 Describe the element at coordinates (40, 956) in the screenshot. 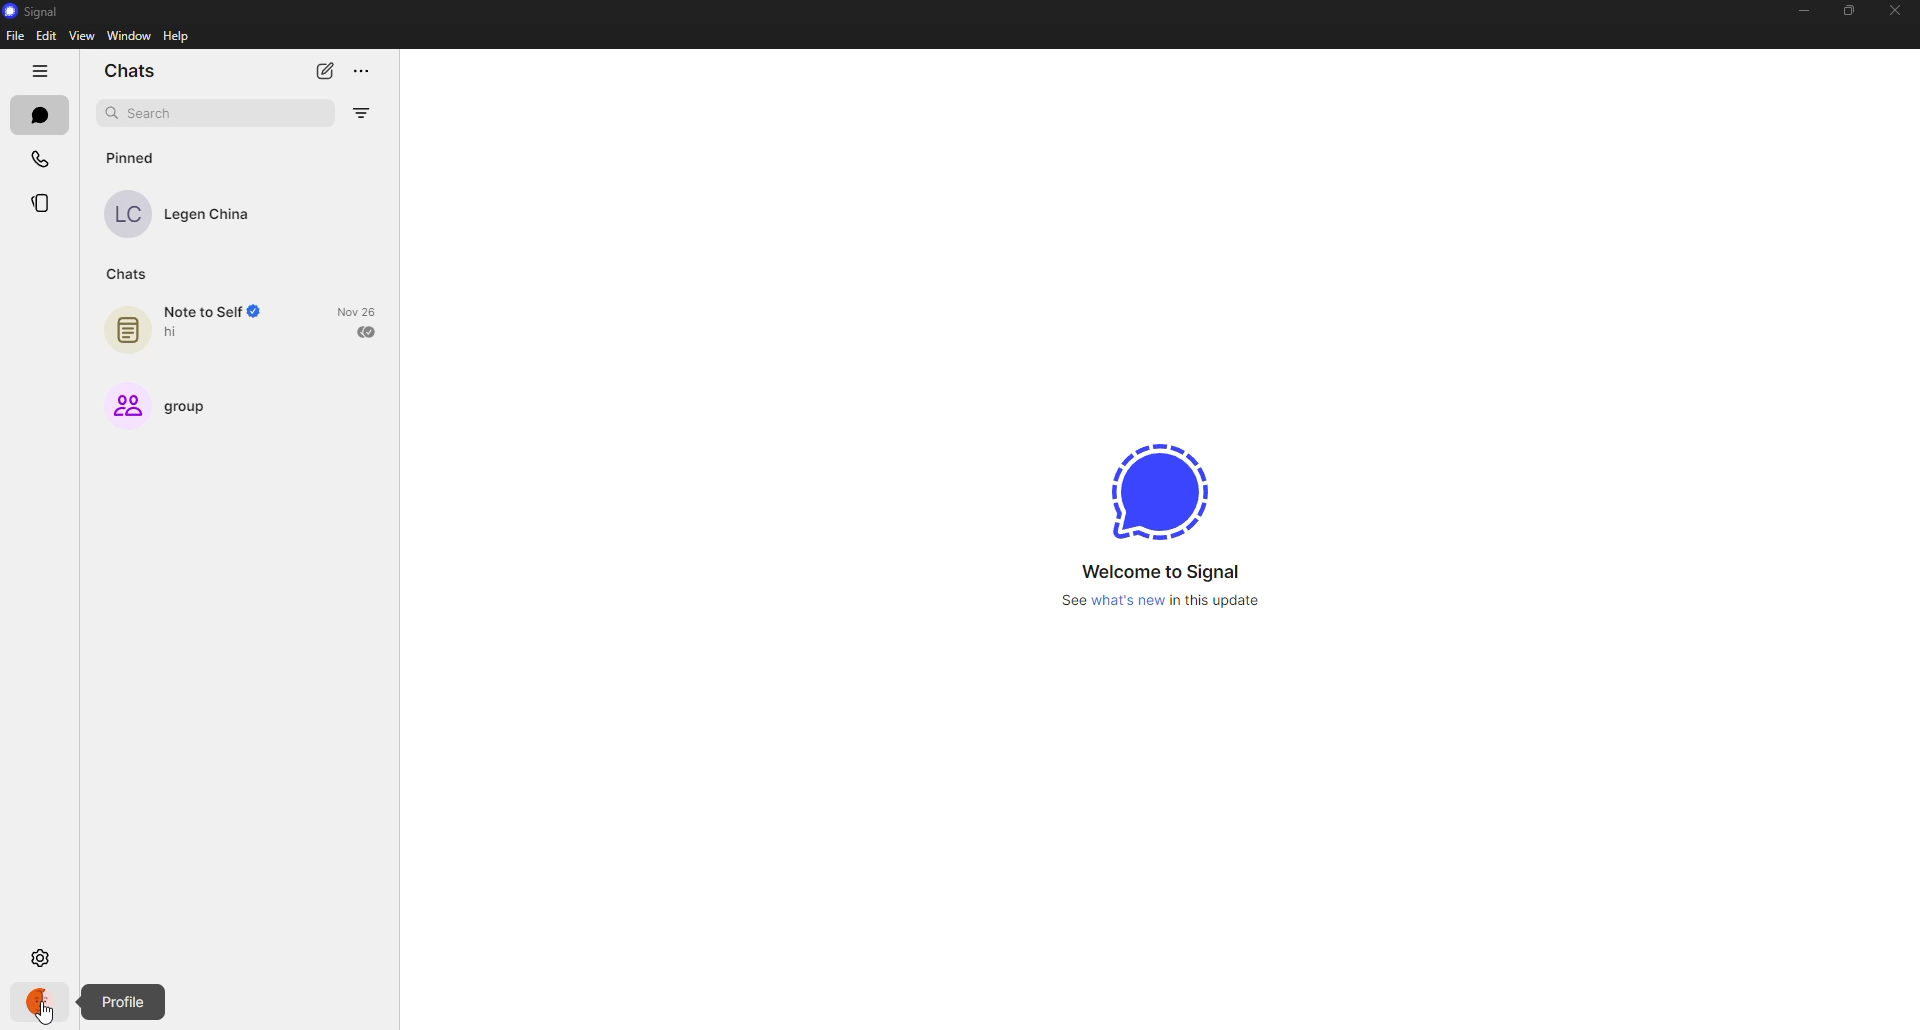

I see `settings` at that location.